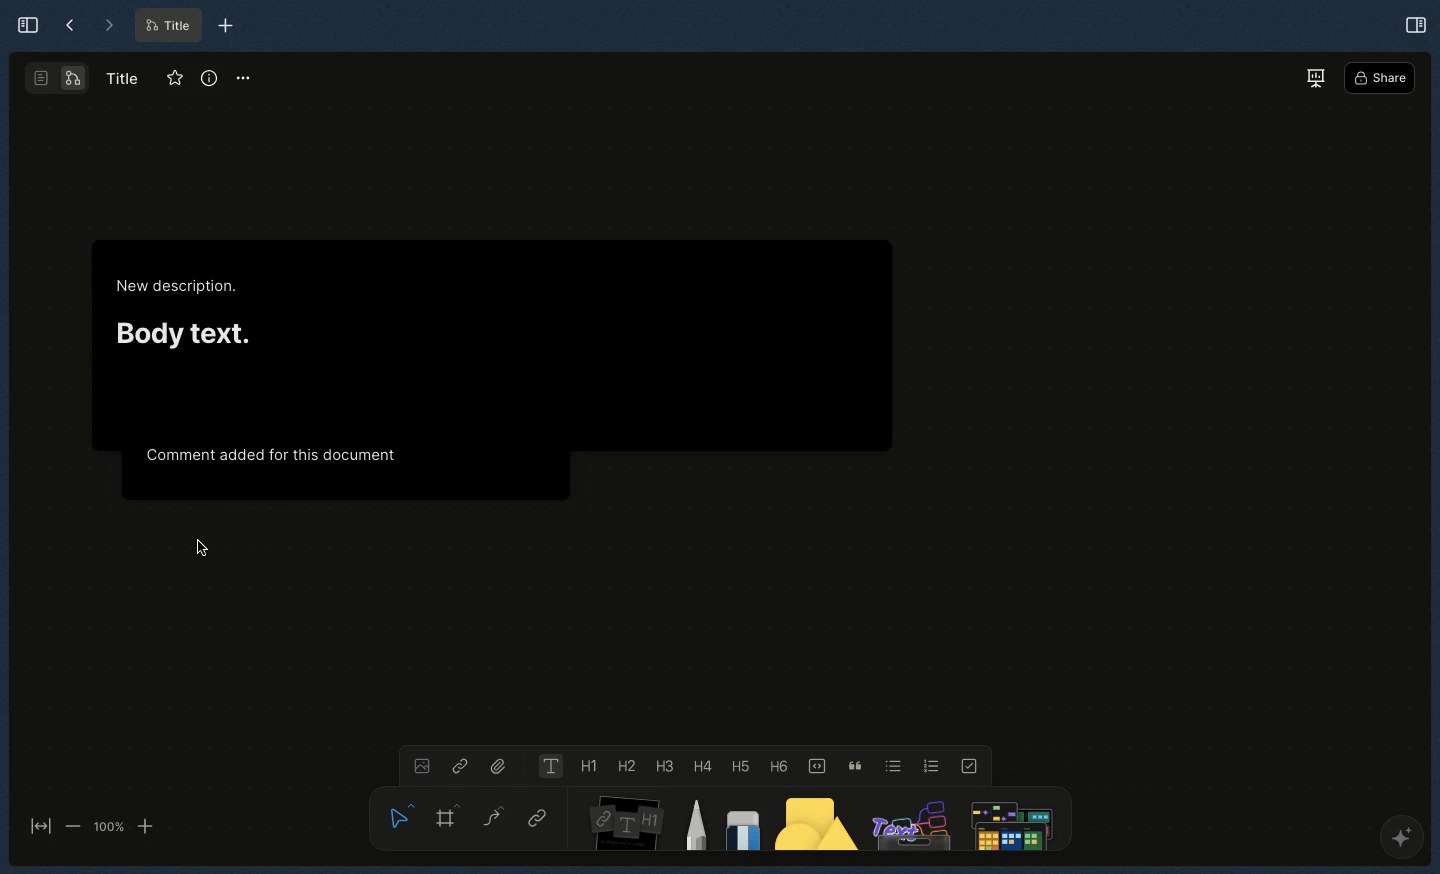 Image resolution: width=1440 pixels, height=874 pixels. I want to click on Image, so click(419, 764).